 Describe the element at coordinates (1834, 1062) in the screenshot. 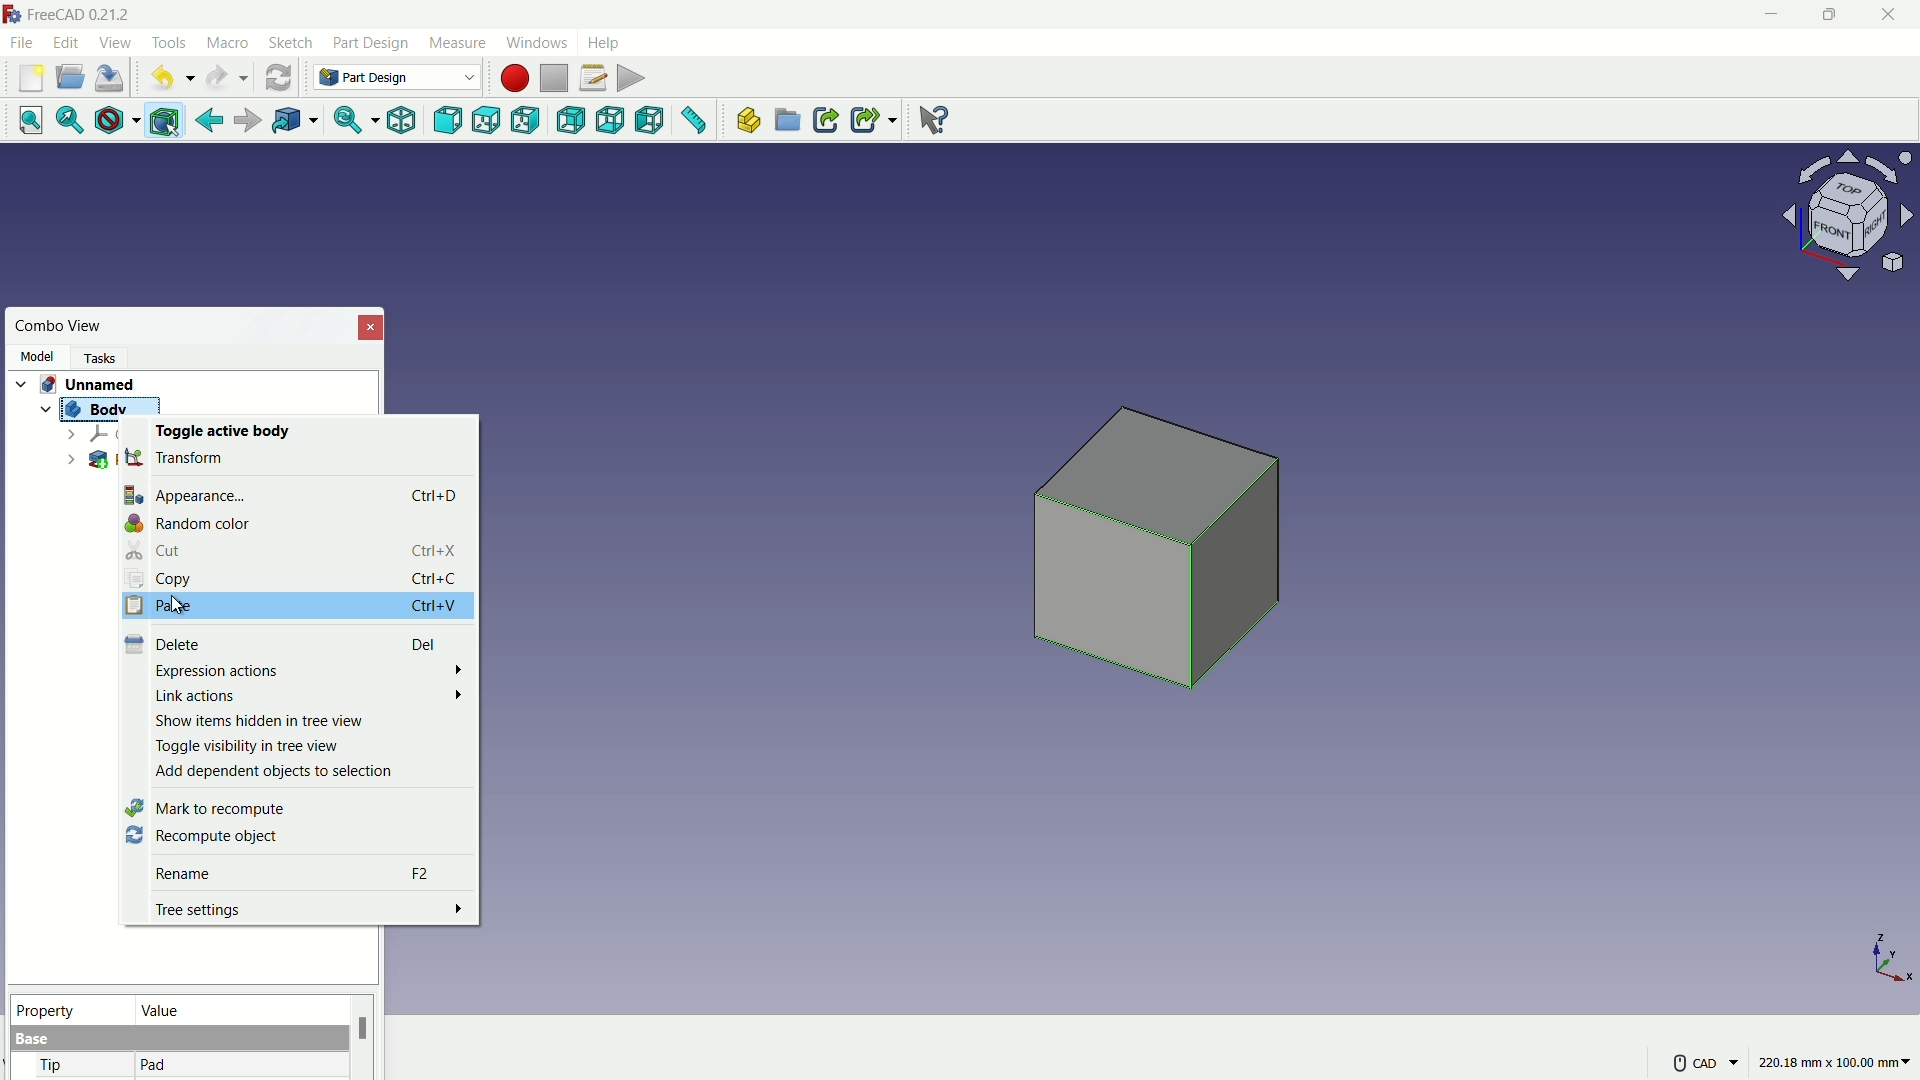

I see `220.18 mm x 100.00 mm~` at that location.